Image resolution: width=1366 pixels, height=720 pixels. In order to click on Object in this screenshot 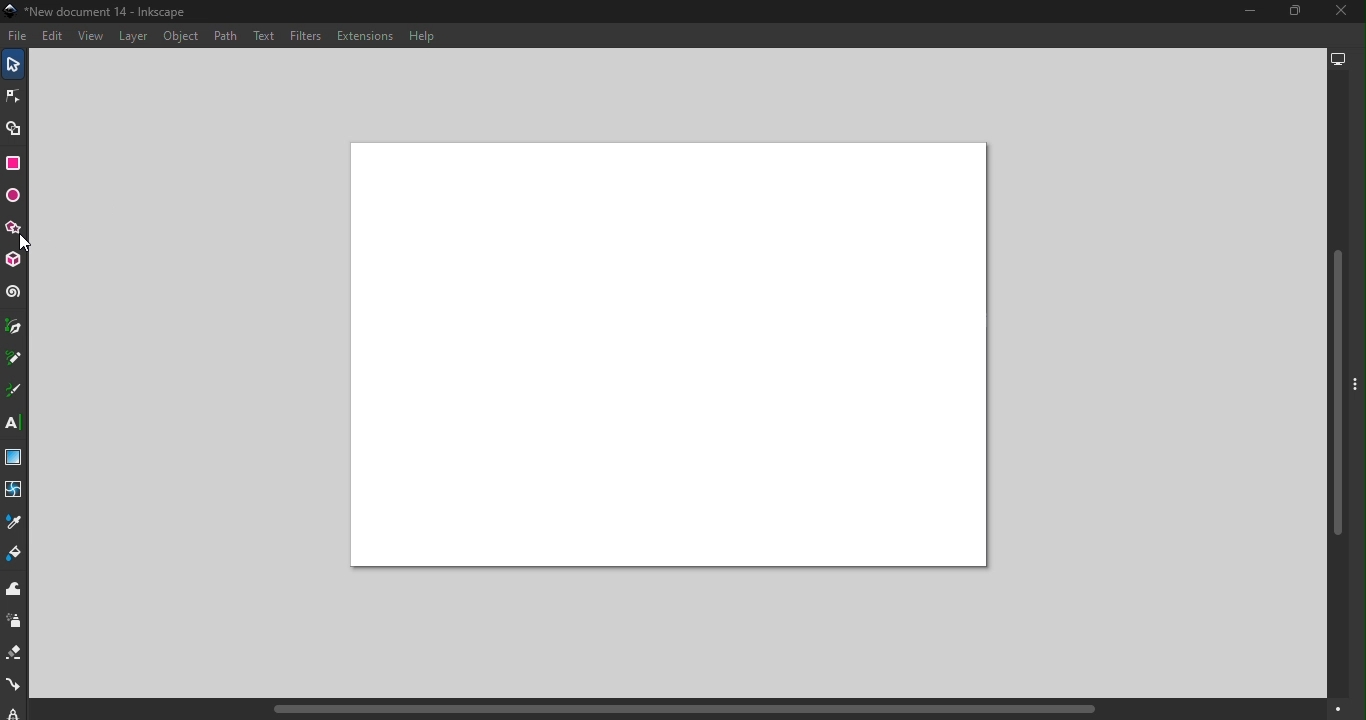, I will do `click(180, 37)`.